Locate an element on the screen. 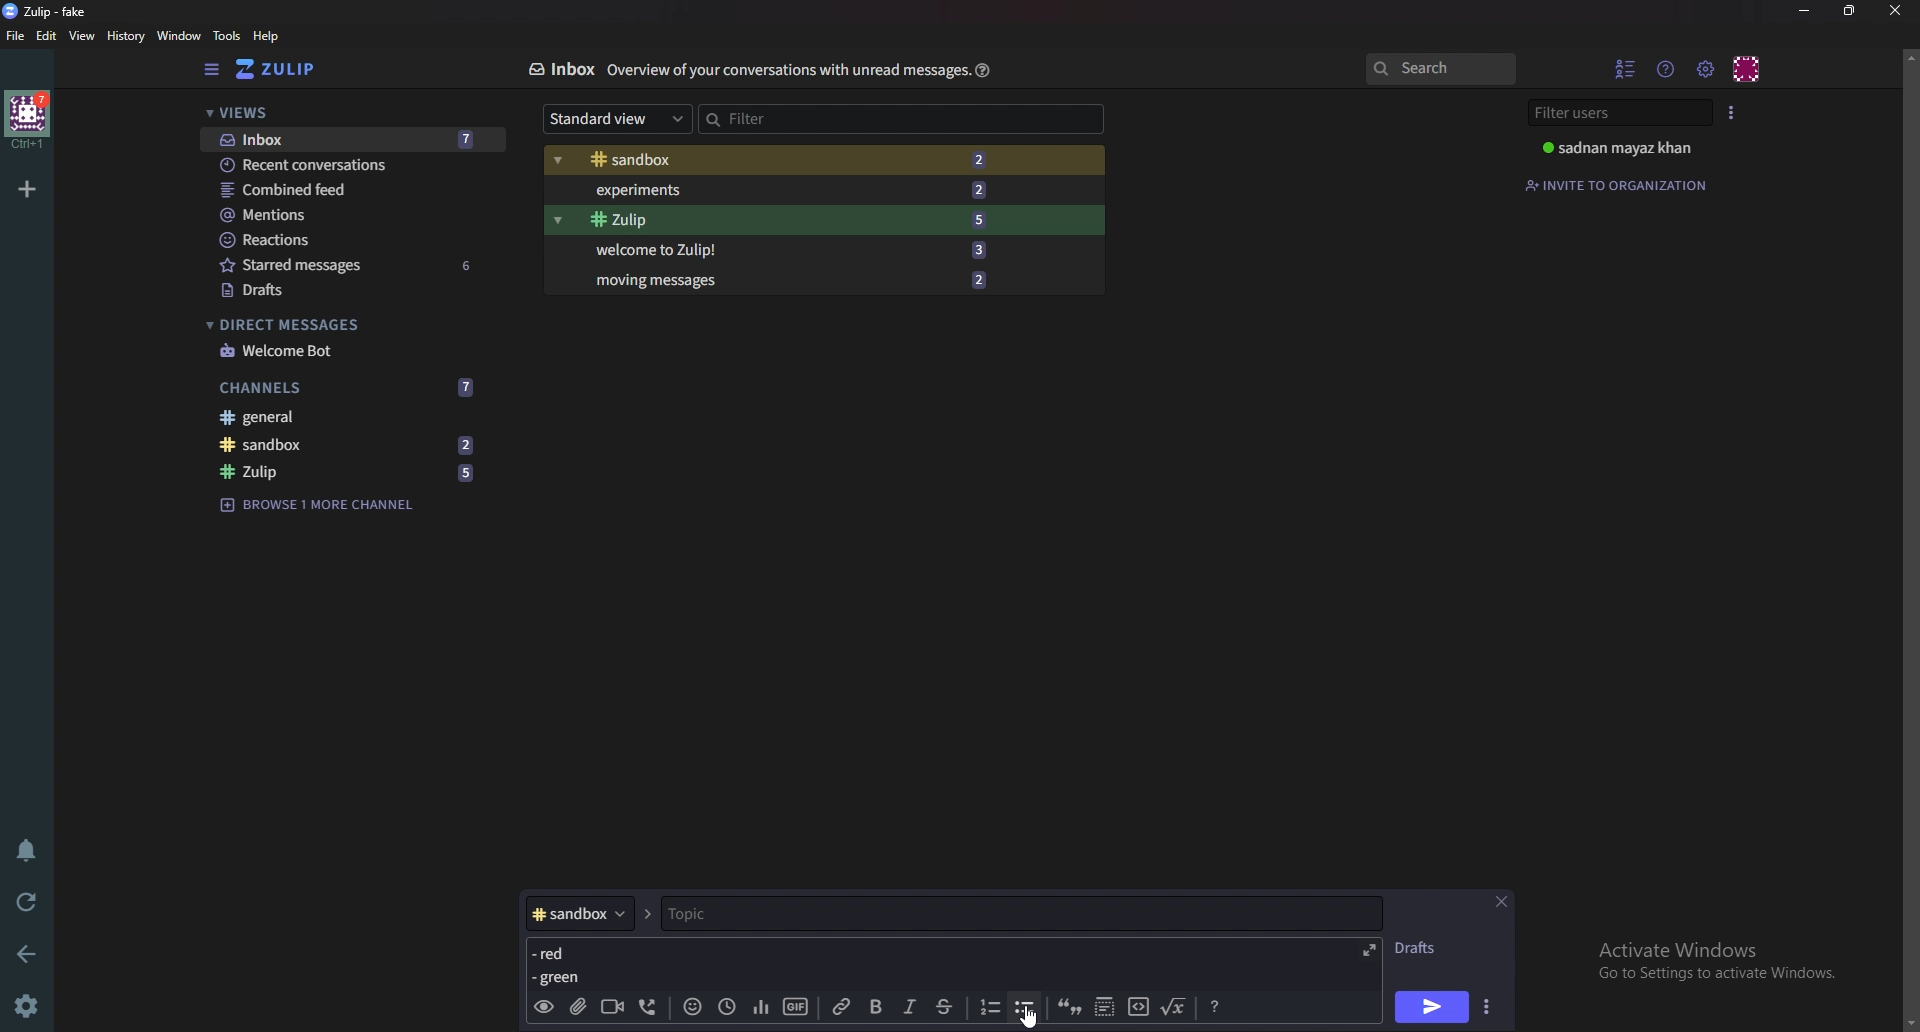 This screenshot has width=1920, height=1032. General is located at coordinates (340, 416).